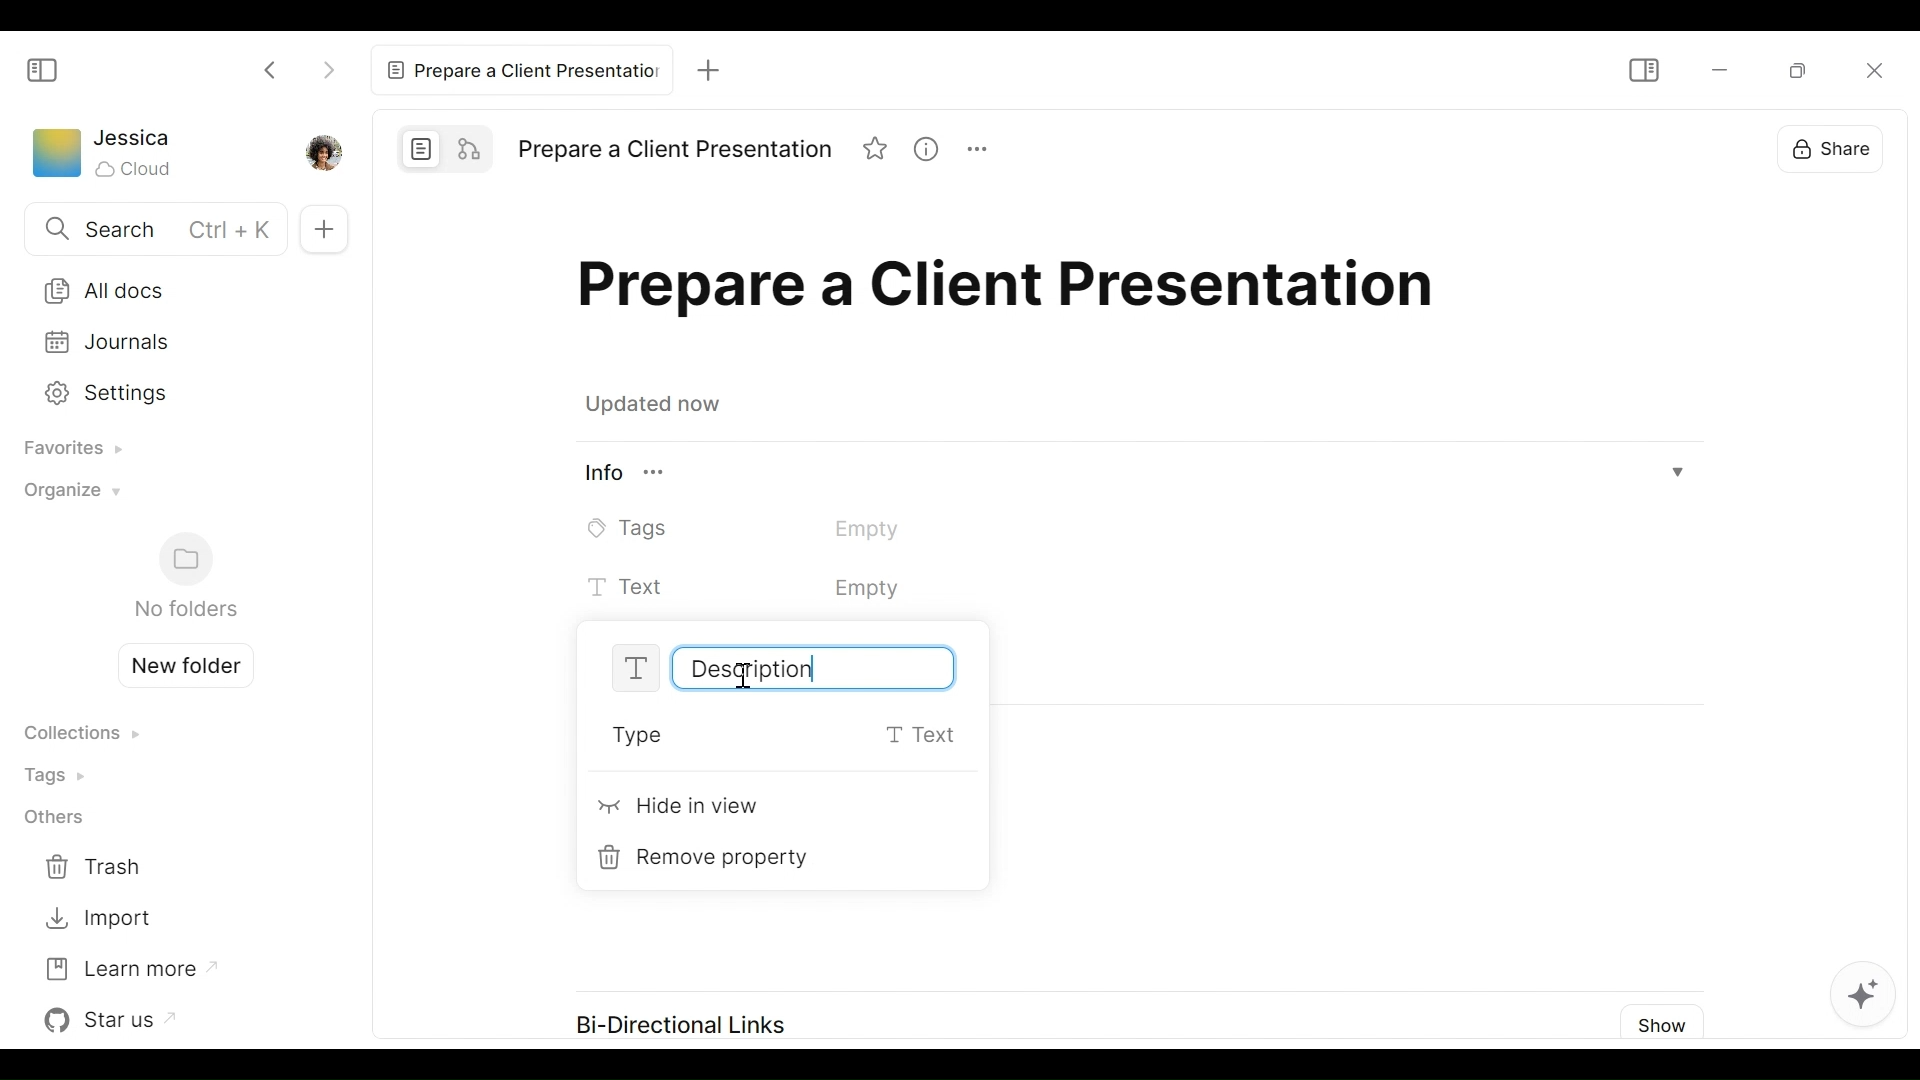 The width and height of the screenshot is (1920, 1080). What do you see at coordinates (1867, 995) in the screenshot?
I see `AI` at bounding box center [1867, 995].